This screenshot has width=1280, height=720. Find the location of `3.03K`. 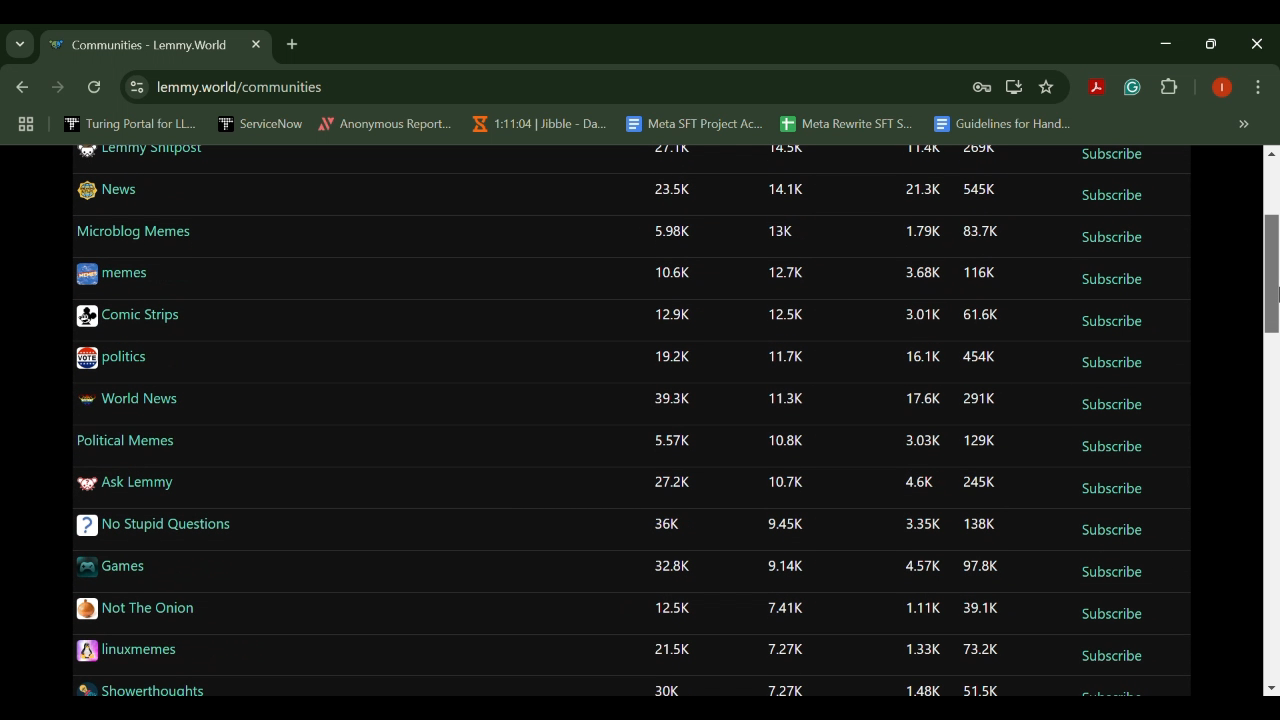

3.03K is located at coordinates (921, 443).